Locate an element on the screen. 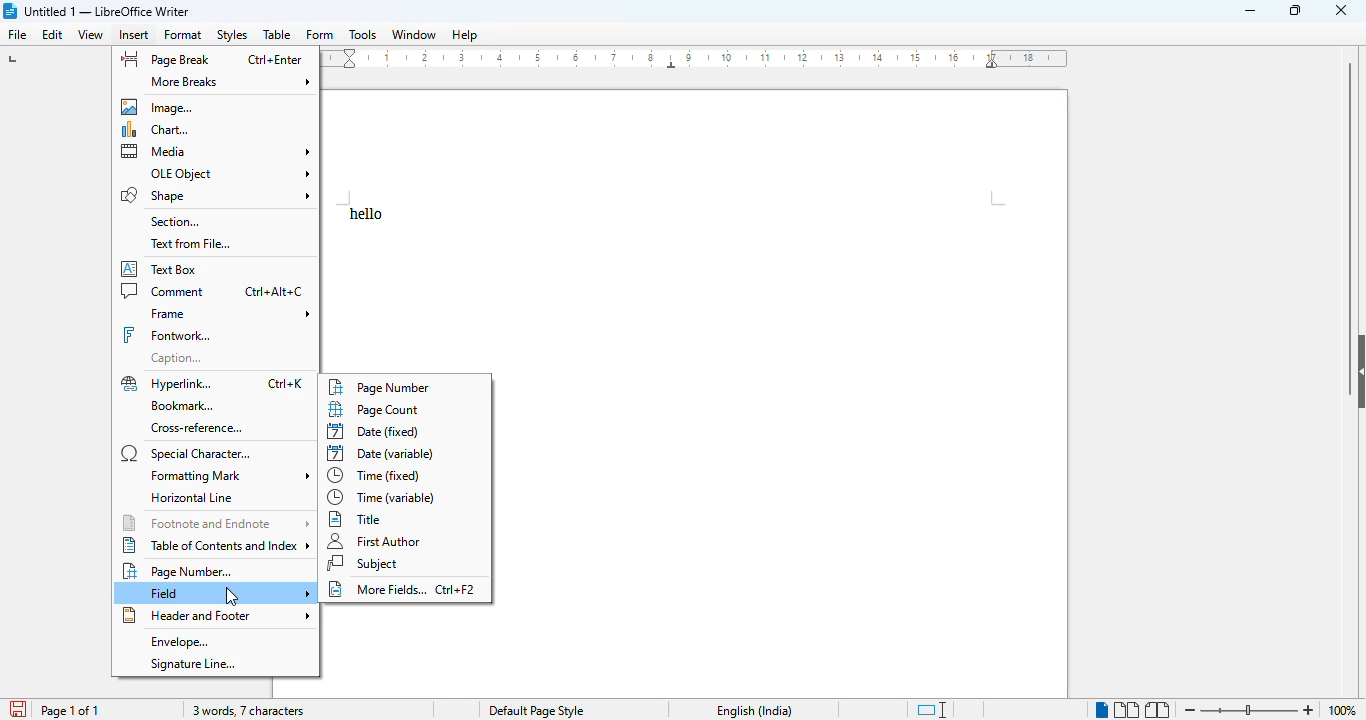 The width and height of the screenshot is (1366, 720). comment is located at coordinates (164, 291).